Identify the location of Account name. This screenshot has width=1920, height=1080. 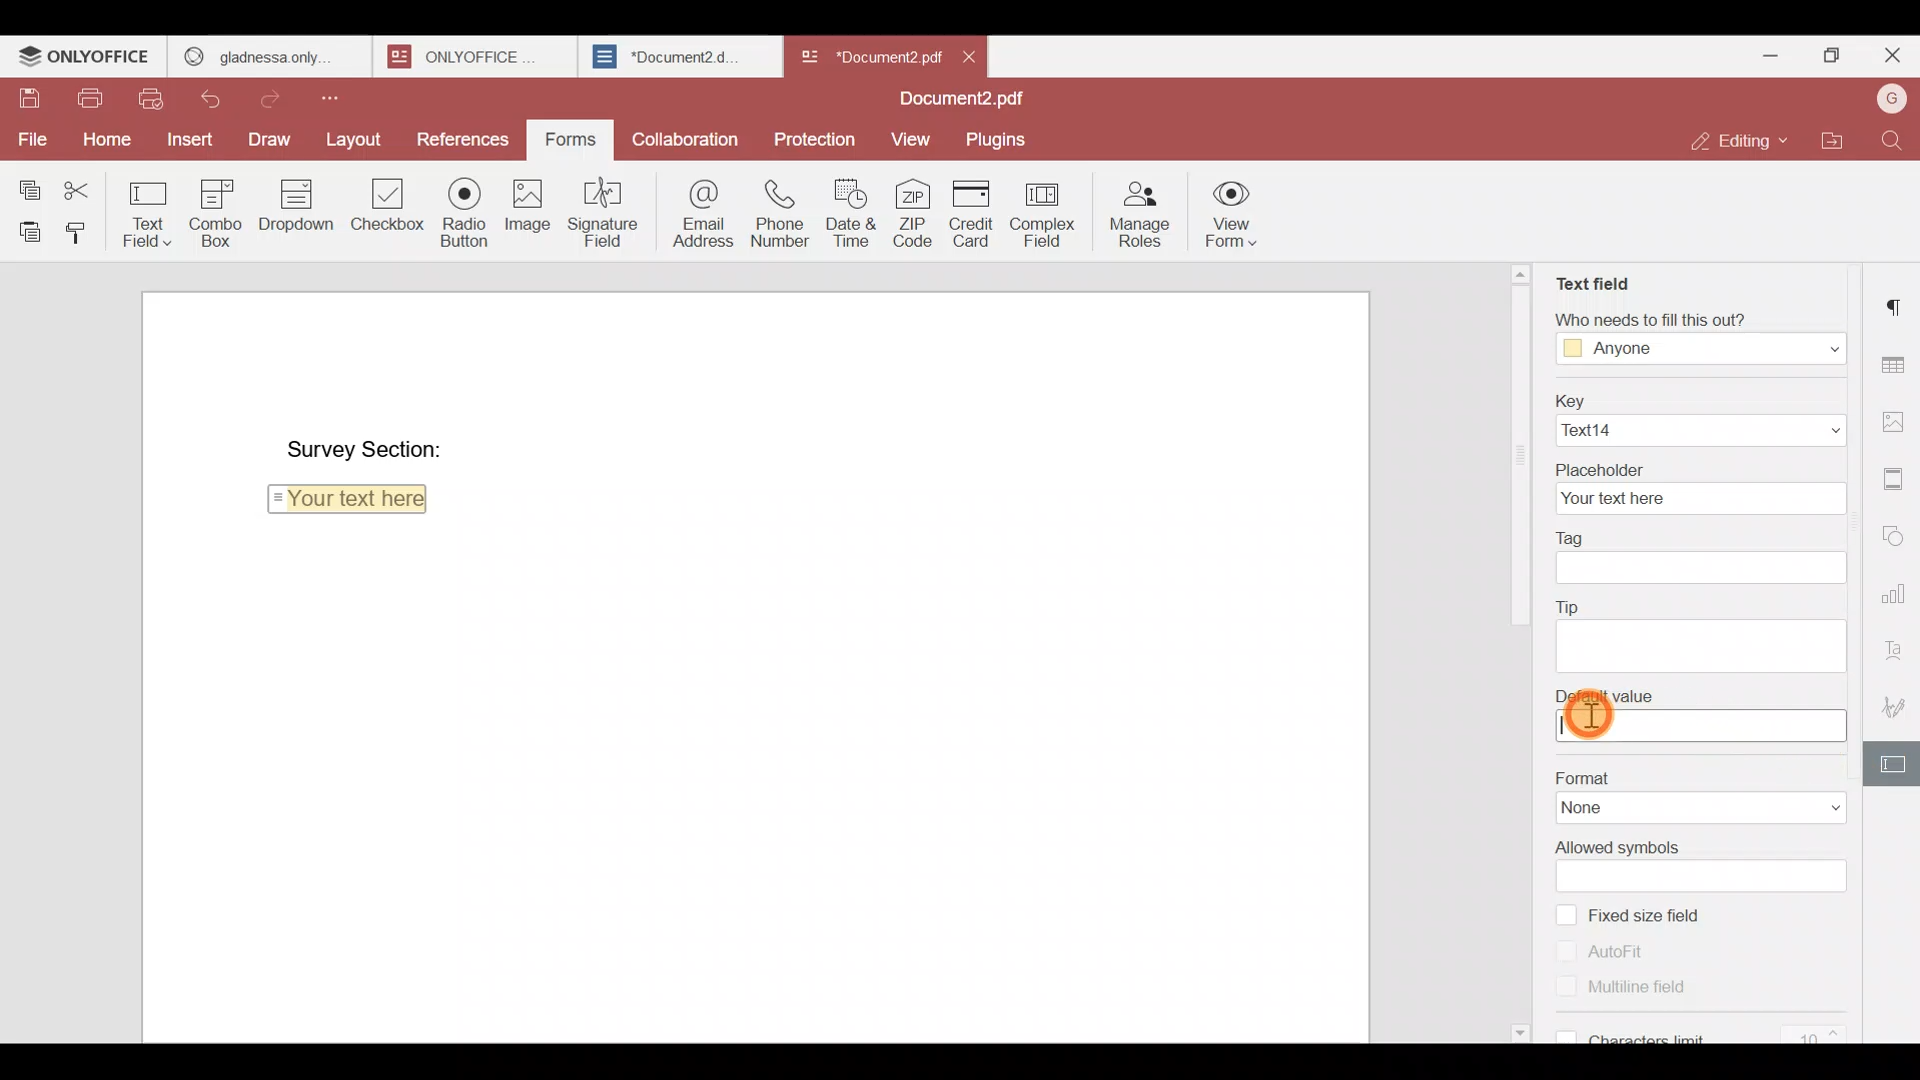
(1891, 99).